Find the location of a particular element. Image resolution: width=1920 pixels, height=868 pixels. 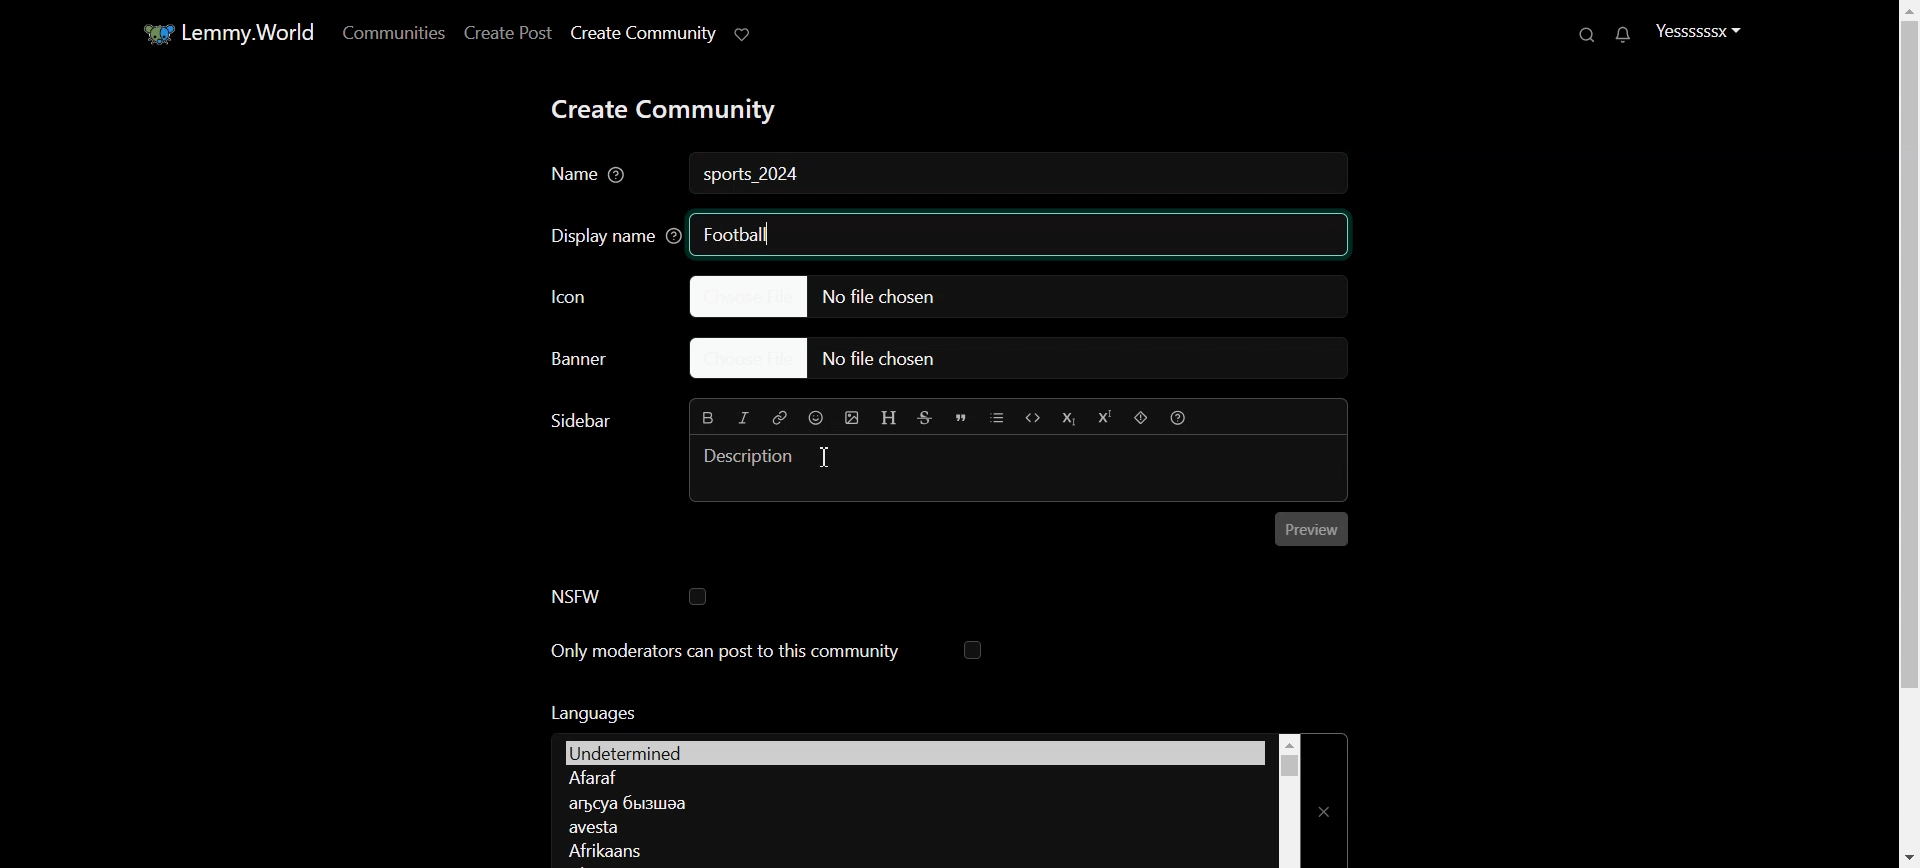

Superscript is located at coordinates (1103, 418).